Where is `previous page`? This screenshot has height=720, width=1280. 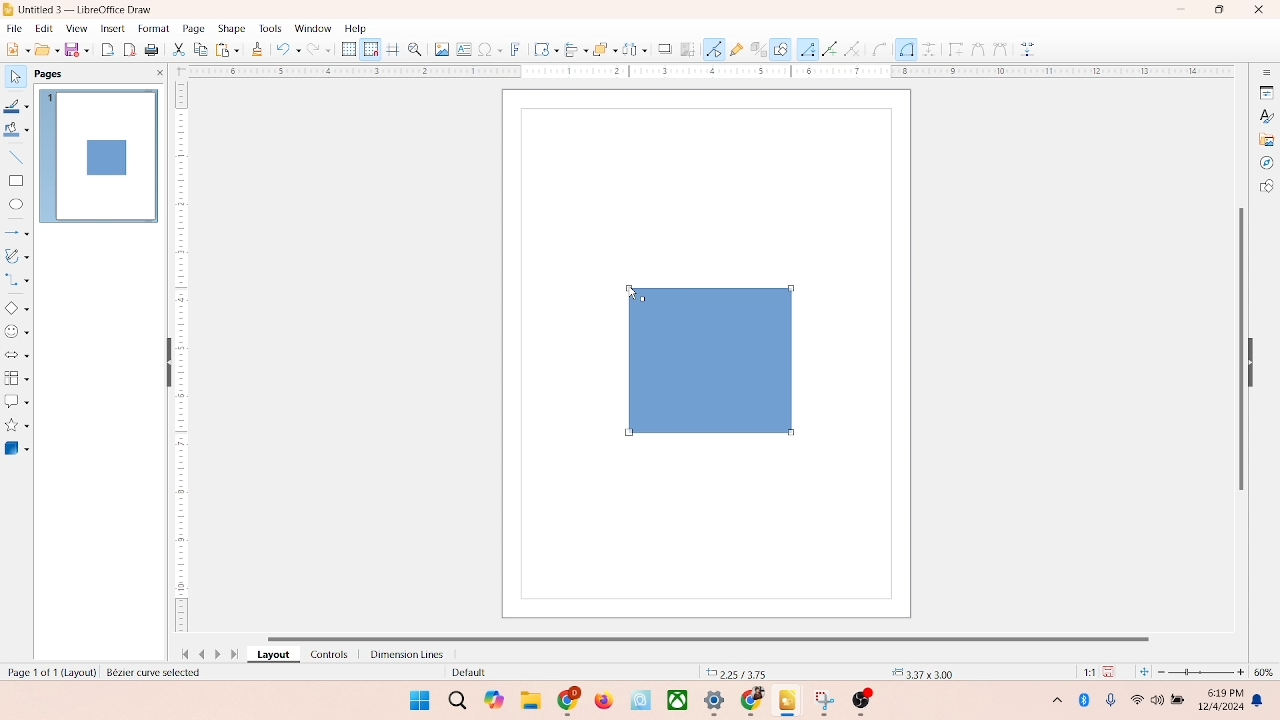 previous page is located at coordinates (202, 654).